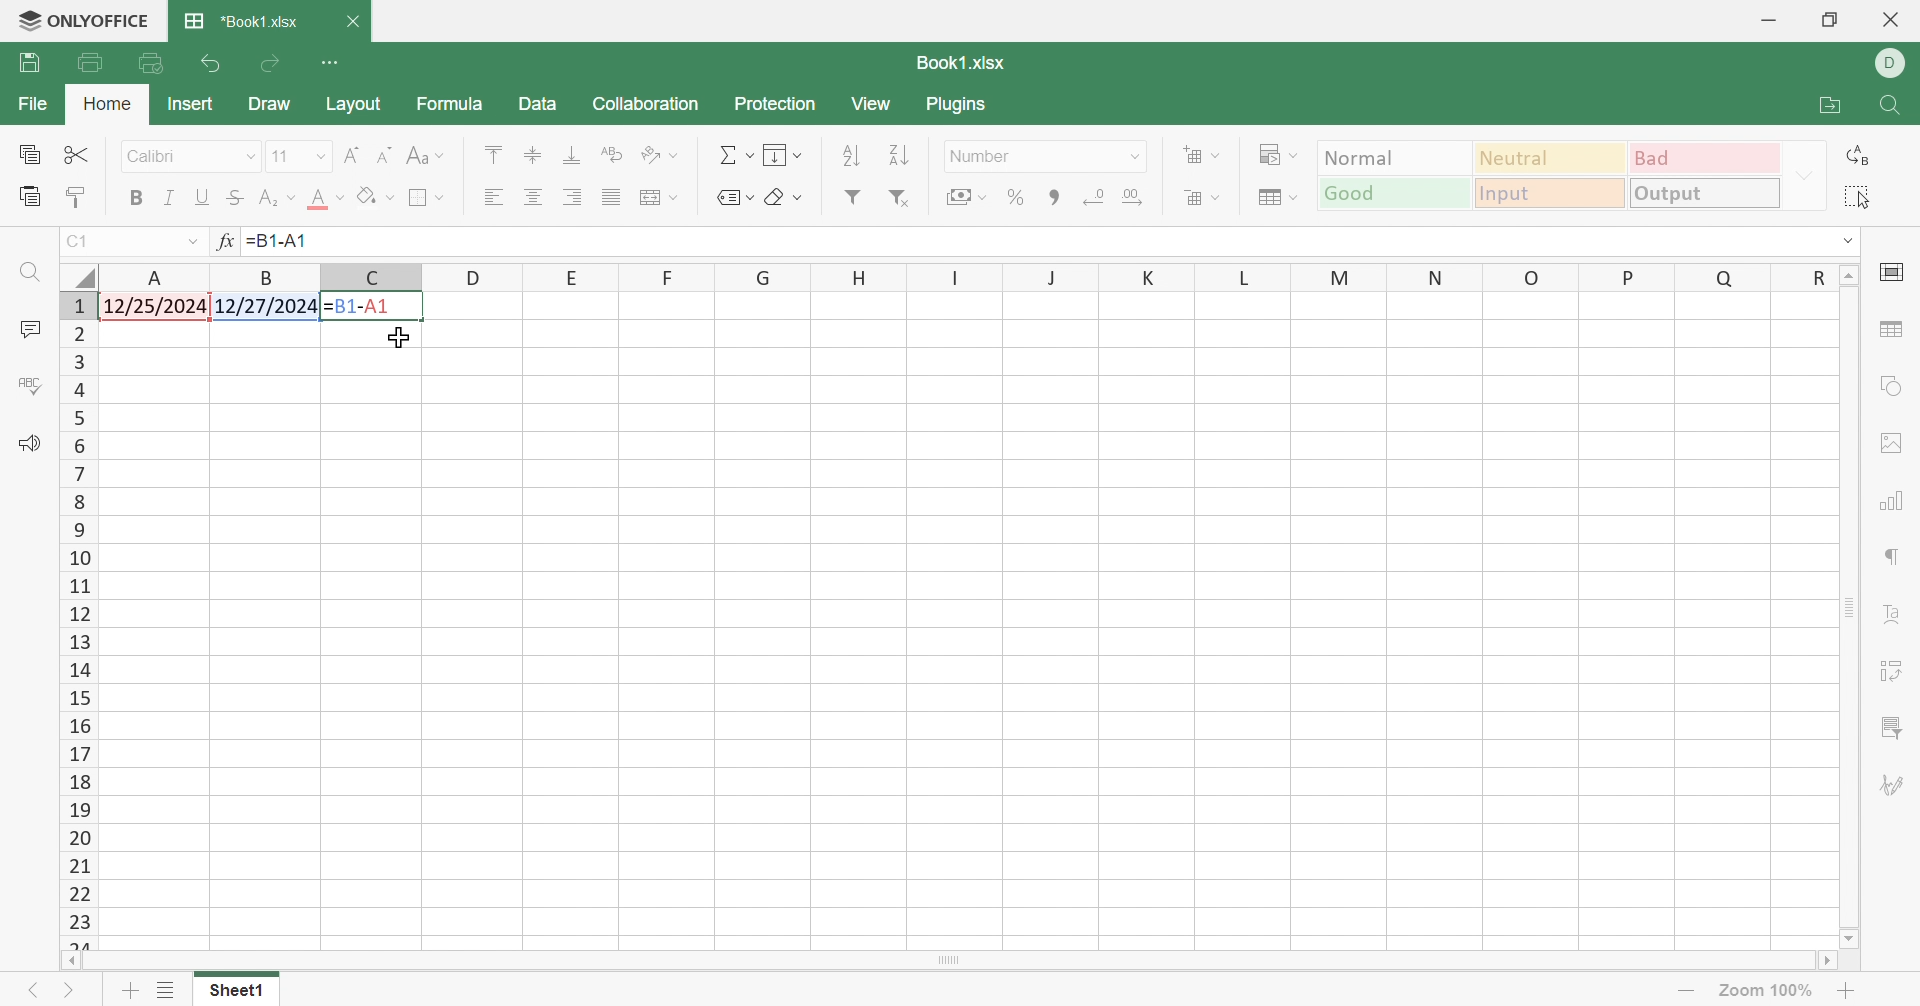 The height and width of the screenshot is (1006, 1920). I want to click on Draw, so click(267, 101).